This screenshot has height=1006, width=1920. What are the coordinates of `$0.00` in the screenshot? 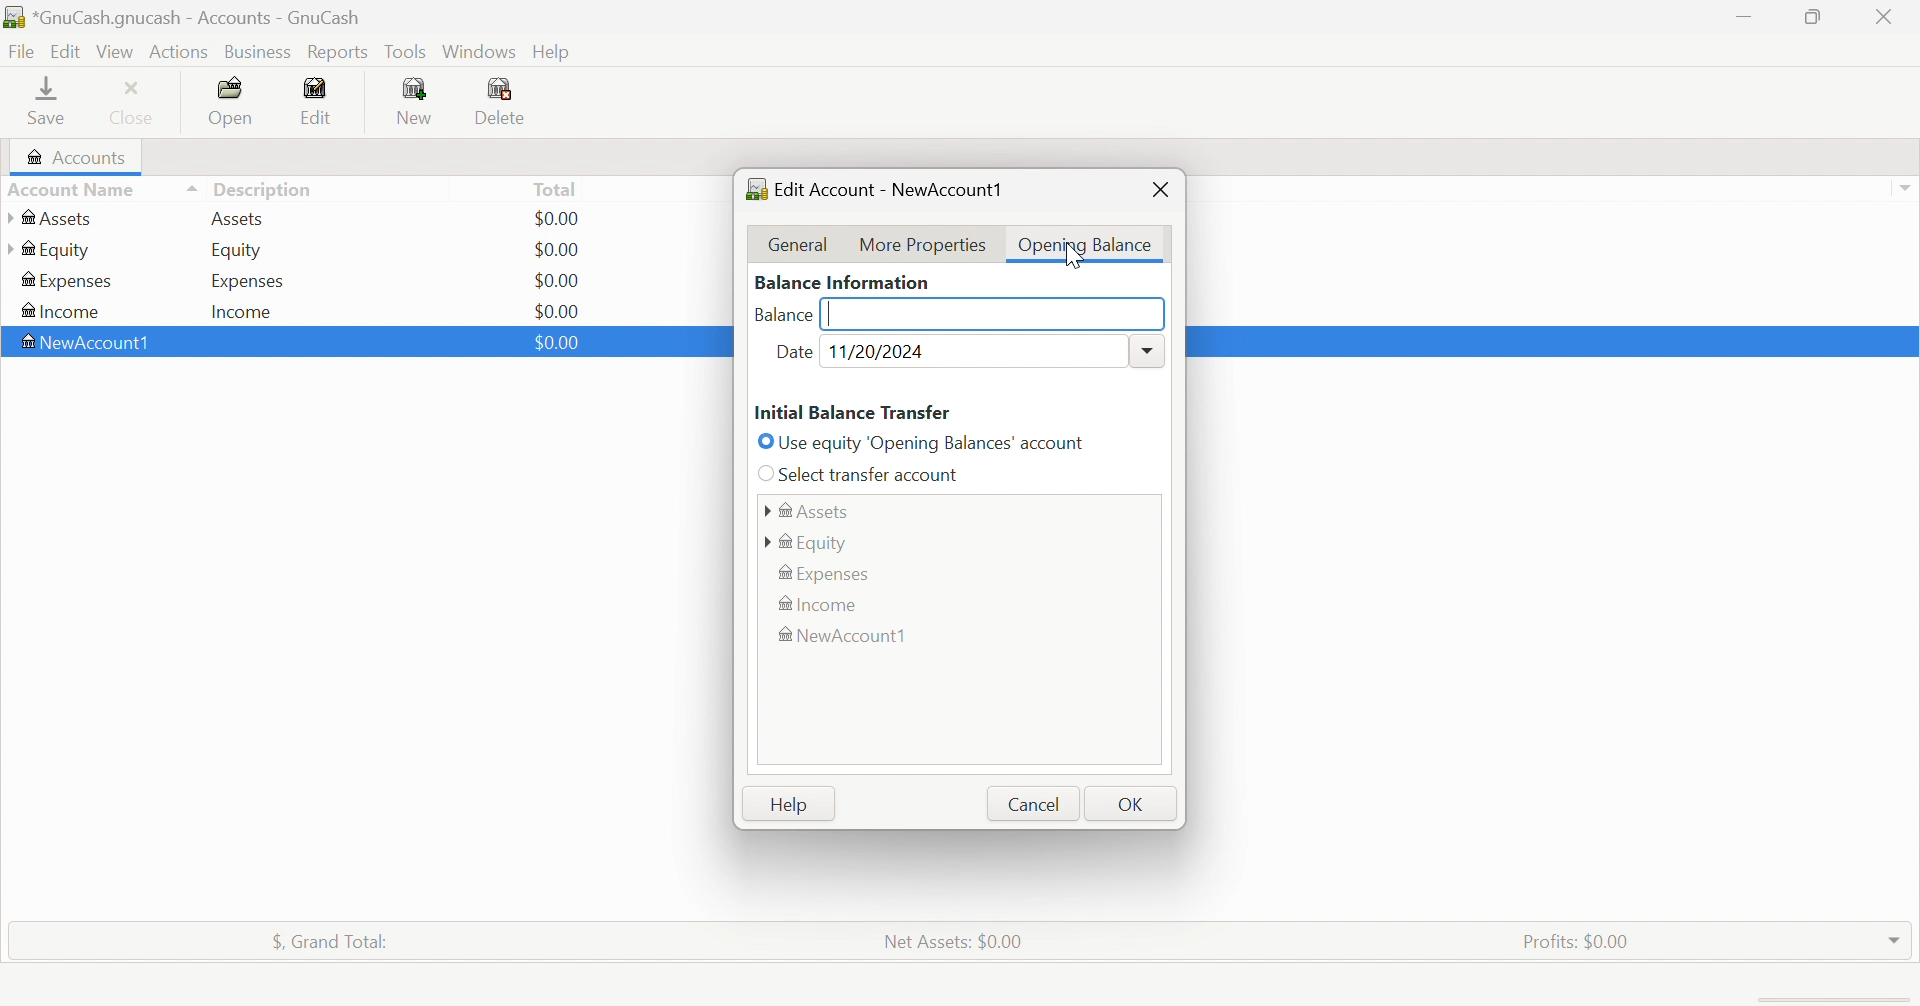 It's located at (561, 248).